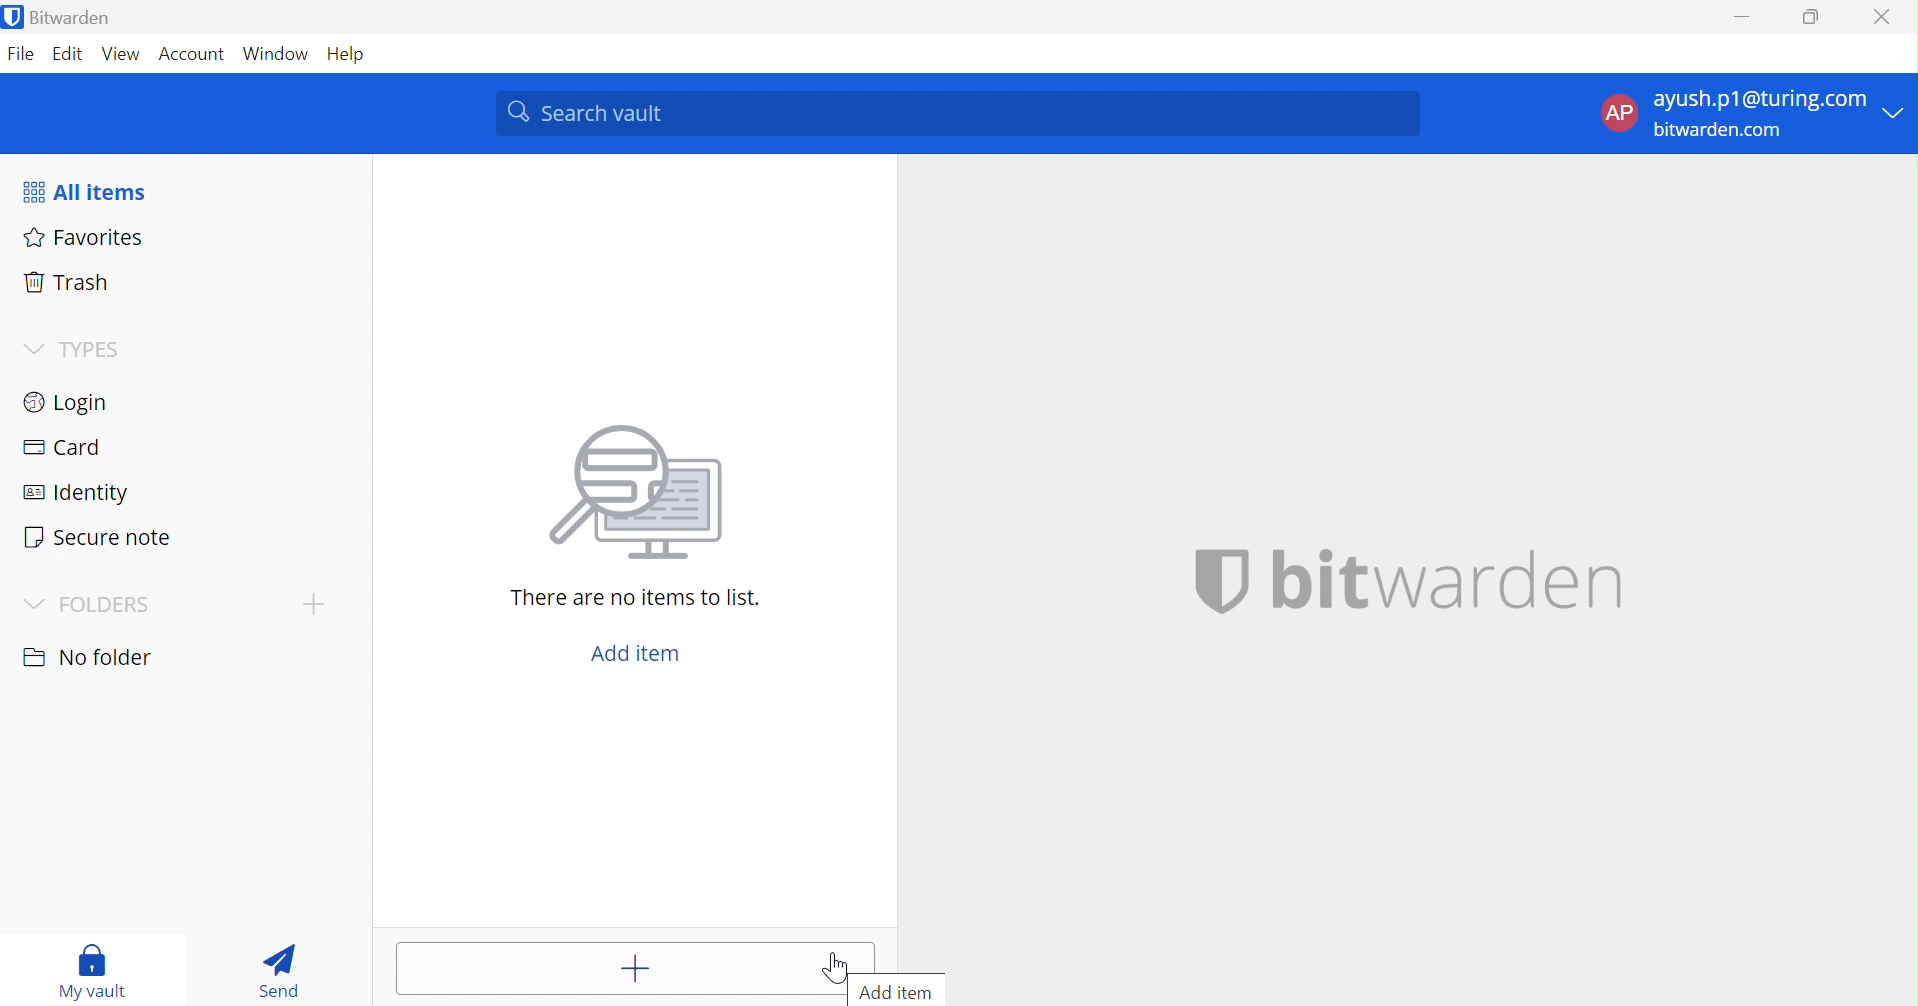 This screenshot has height=1006, width=1918. I want to click on Cursor, so click(836, 963).